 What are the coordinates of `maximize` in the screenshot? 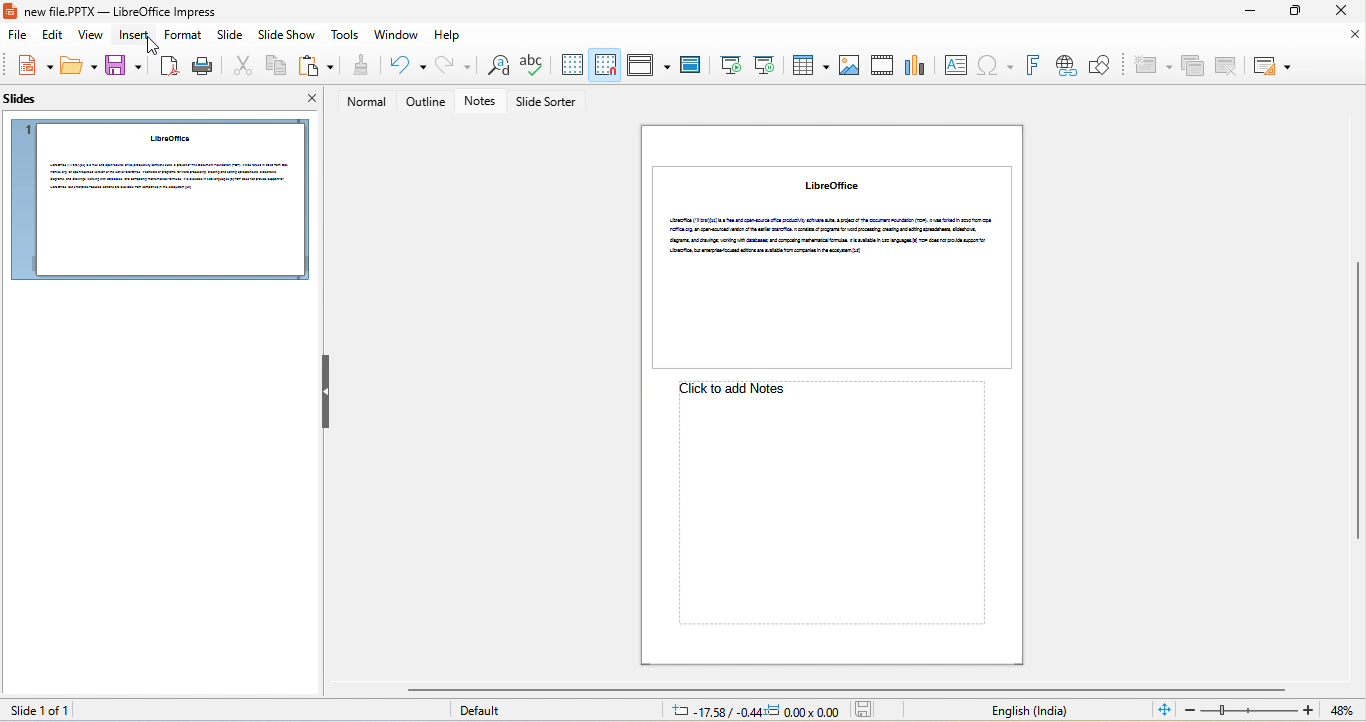 It's located at (1293, 12).